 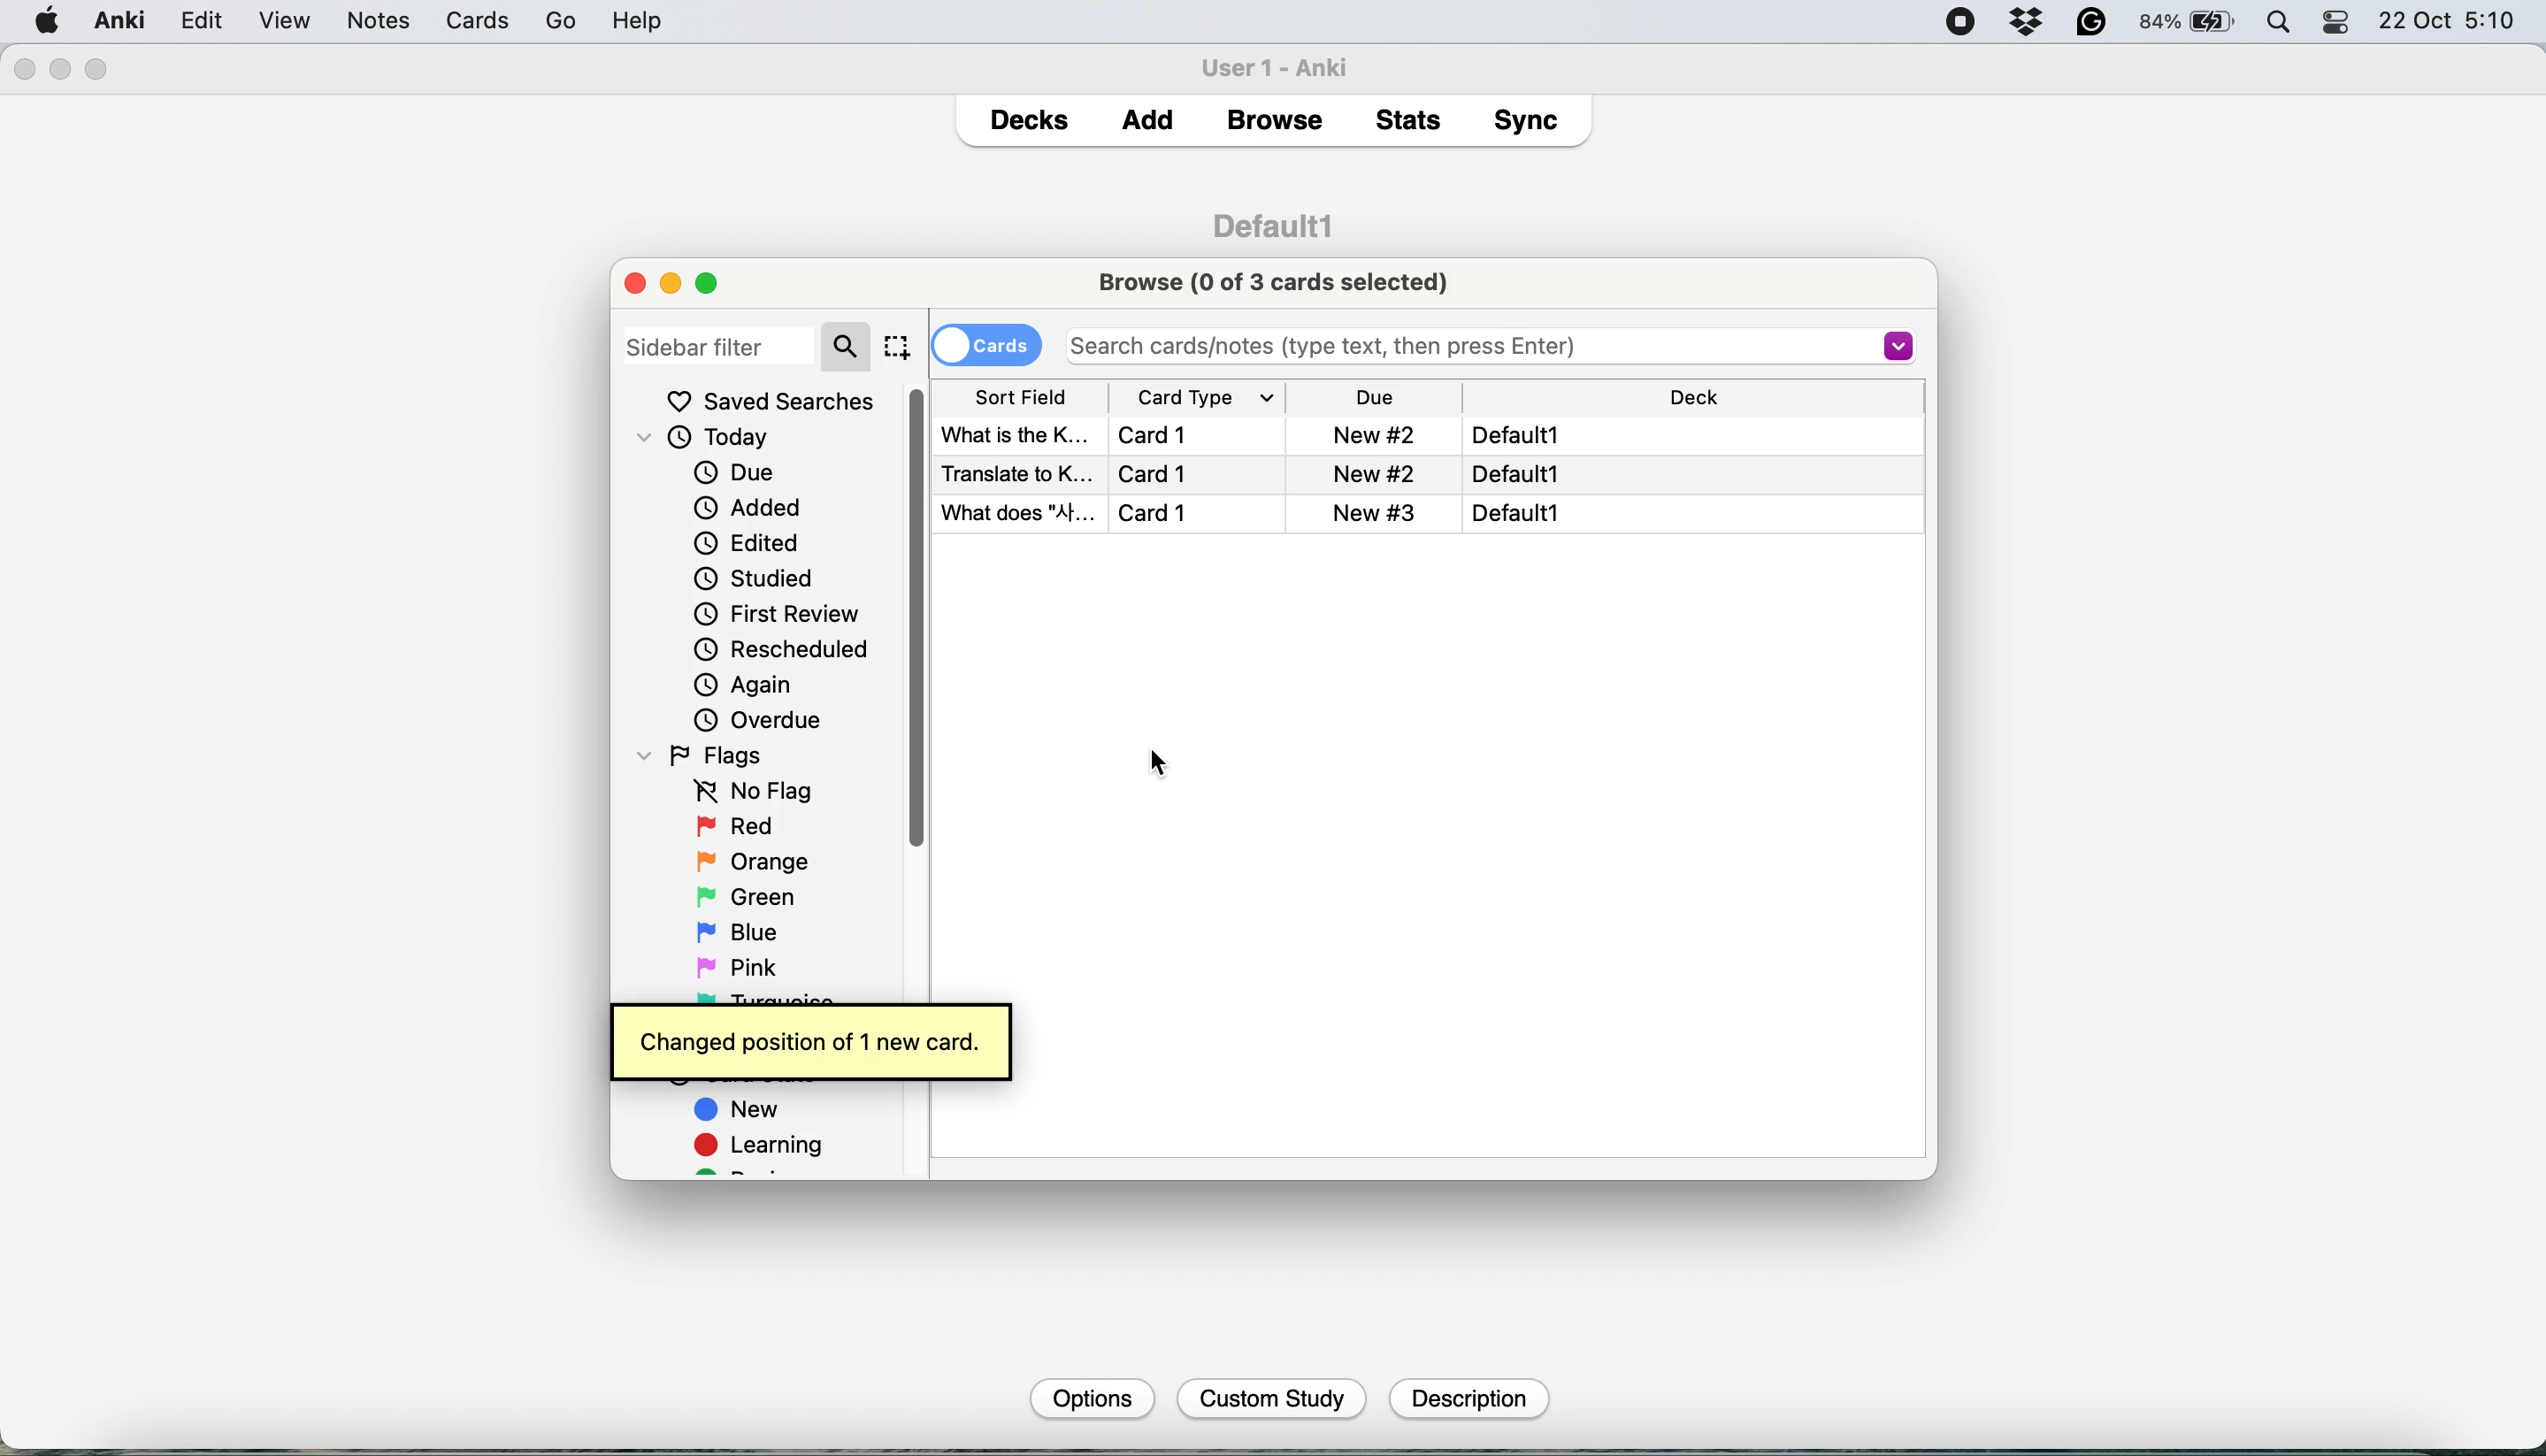 I want to click on stats, so click(x=1414, y=119).